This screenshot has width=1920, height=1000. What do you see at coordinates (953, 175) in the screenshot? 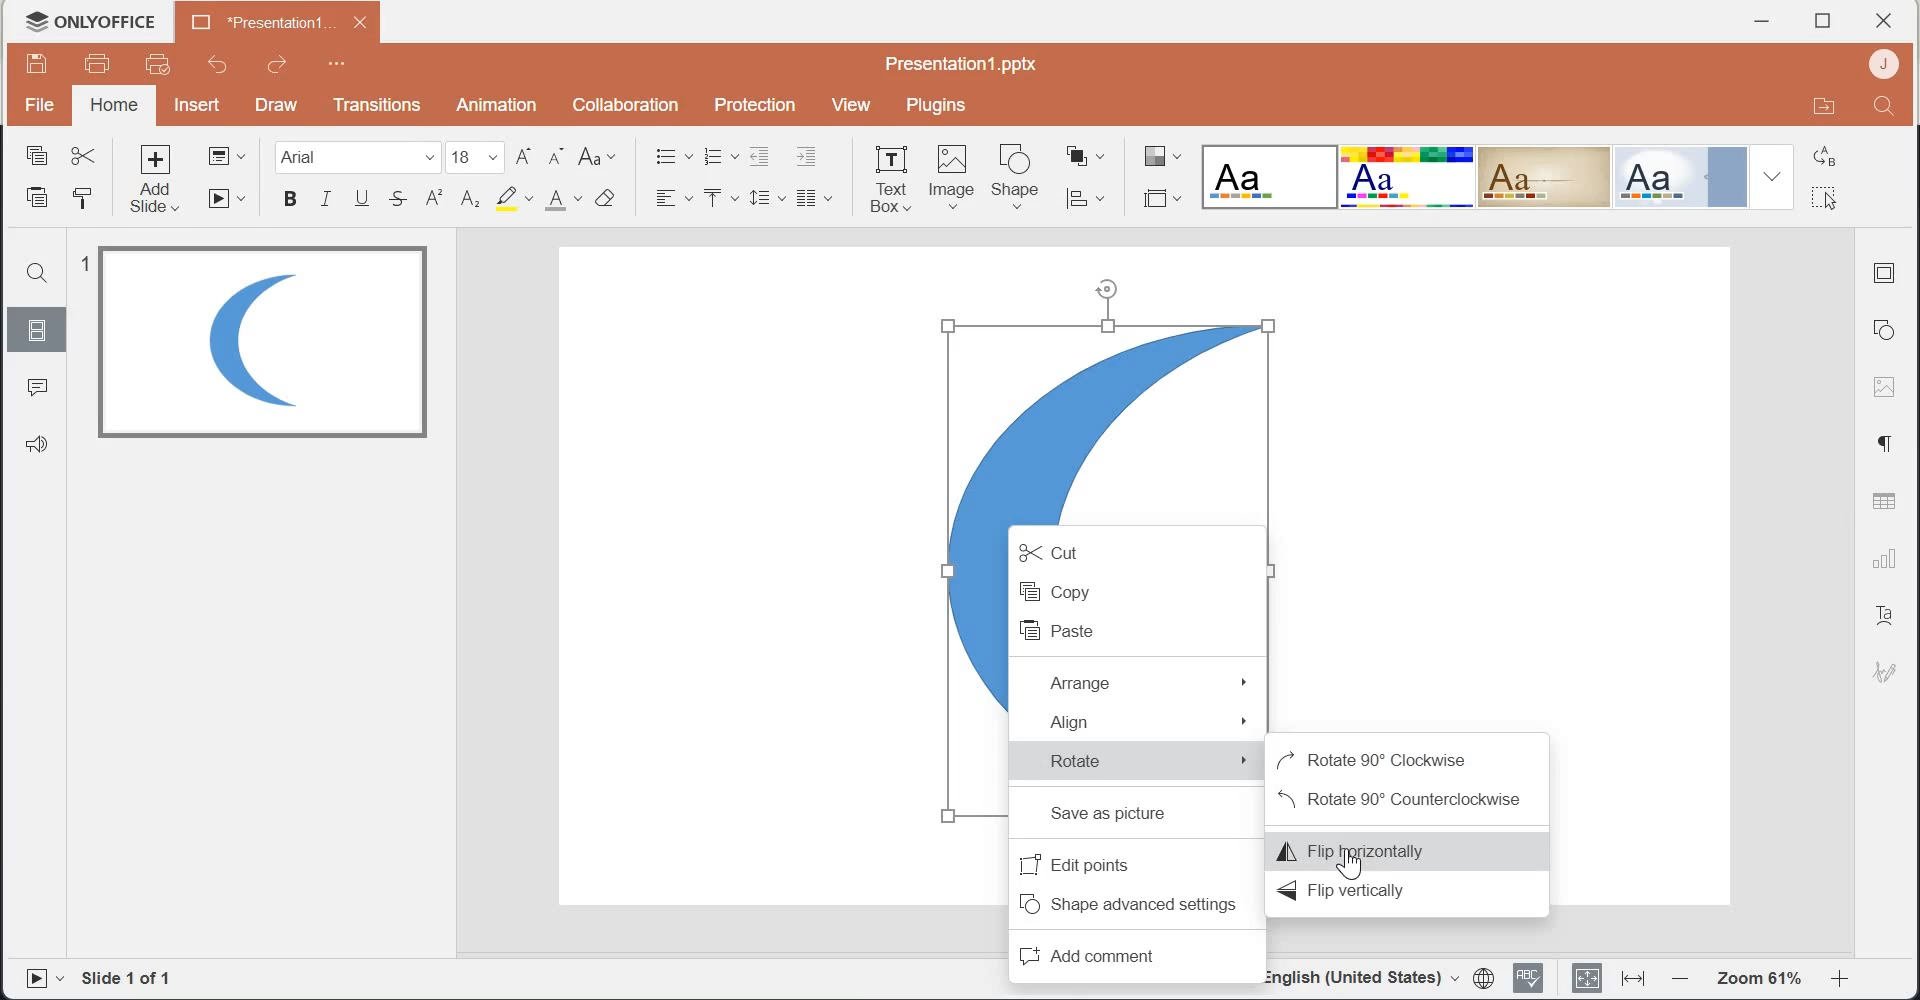
I see `Image` at bounding box center [953, 175].